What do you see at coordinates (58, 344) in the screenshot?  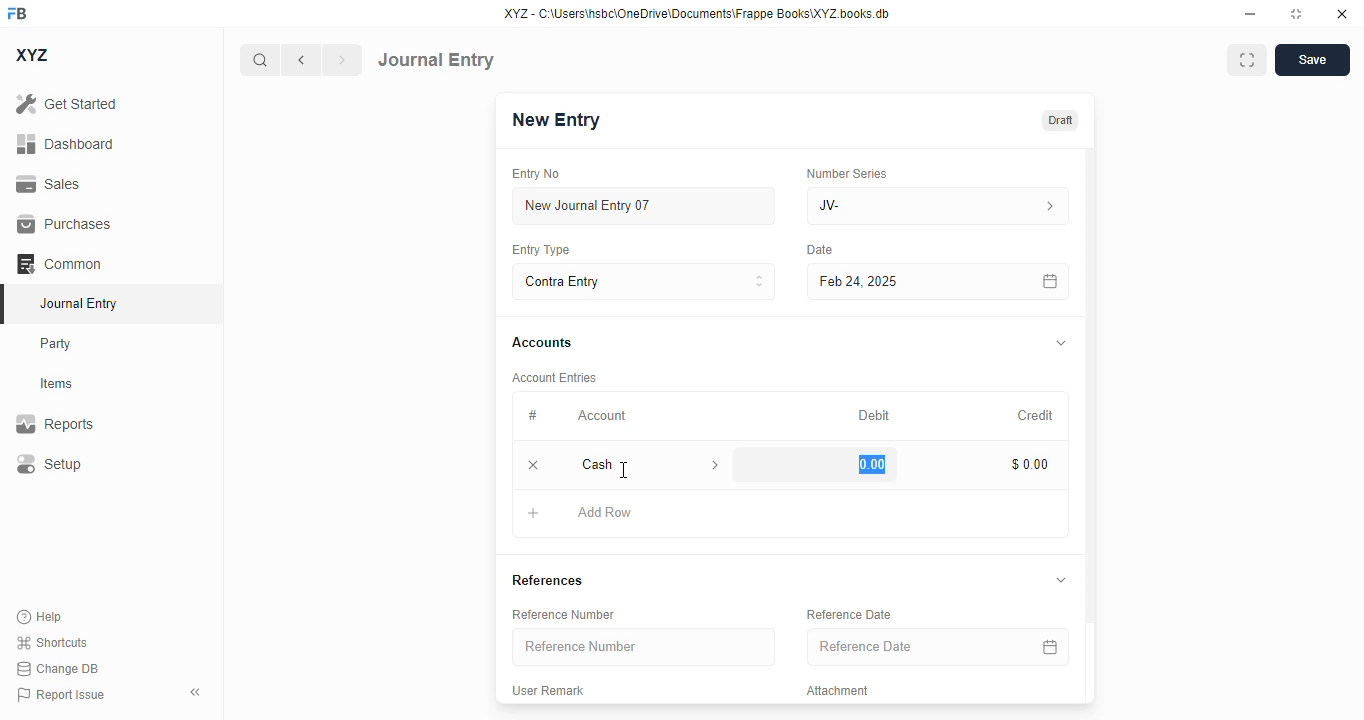 I see `party` at bounding box center [58, 344].